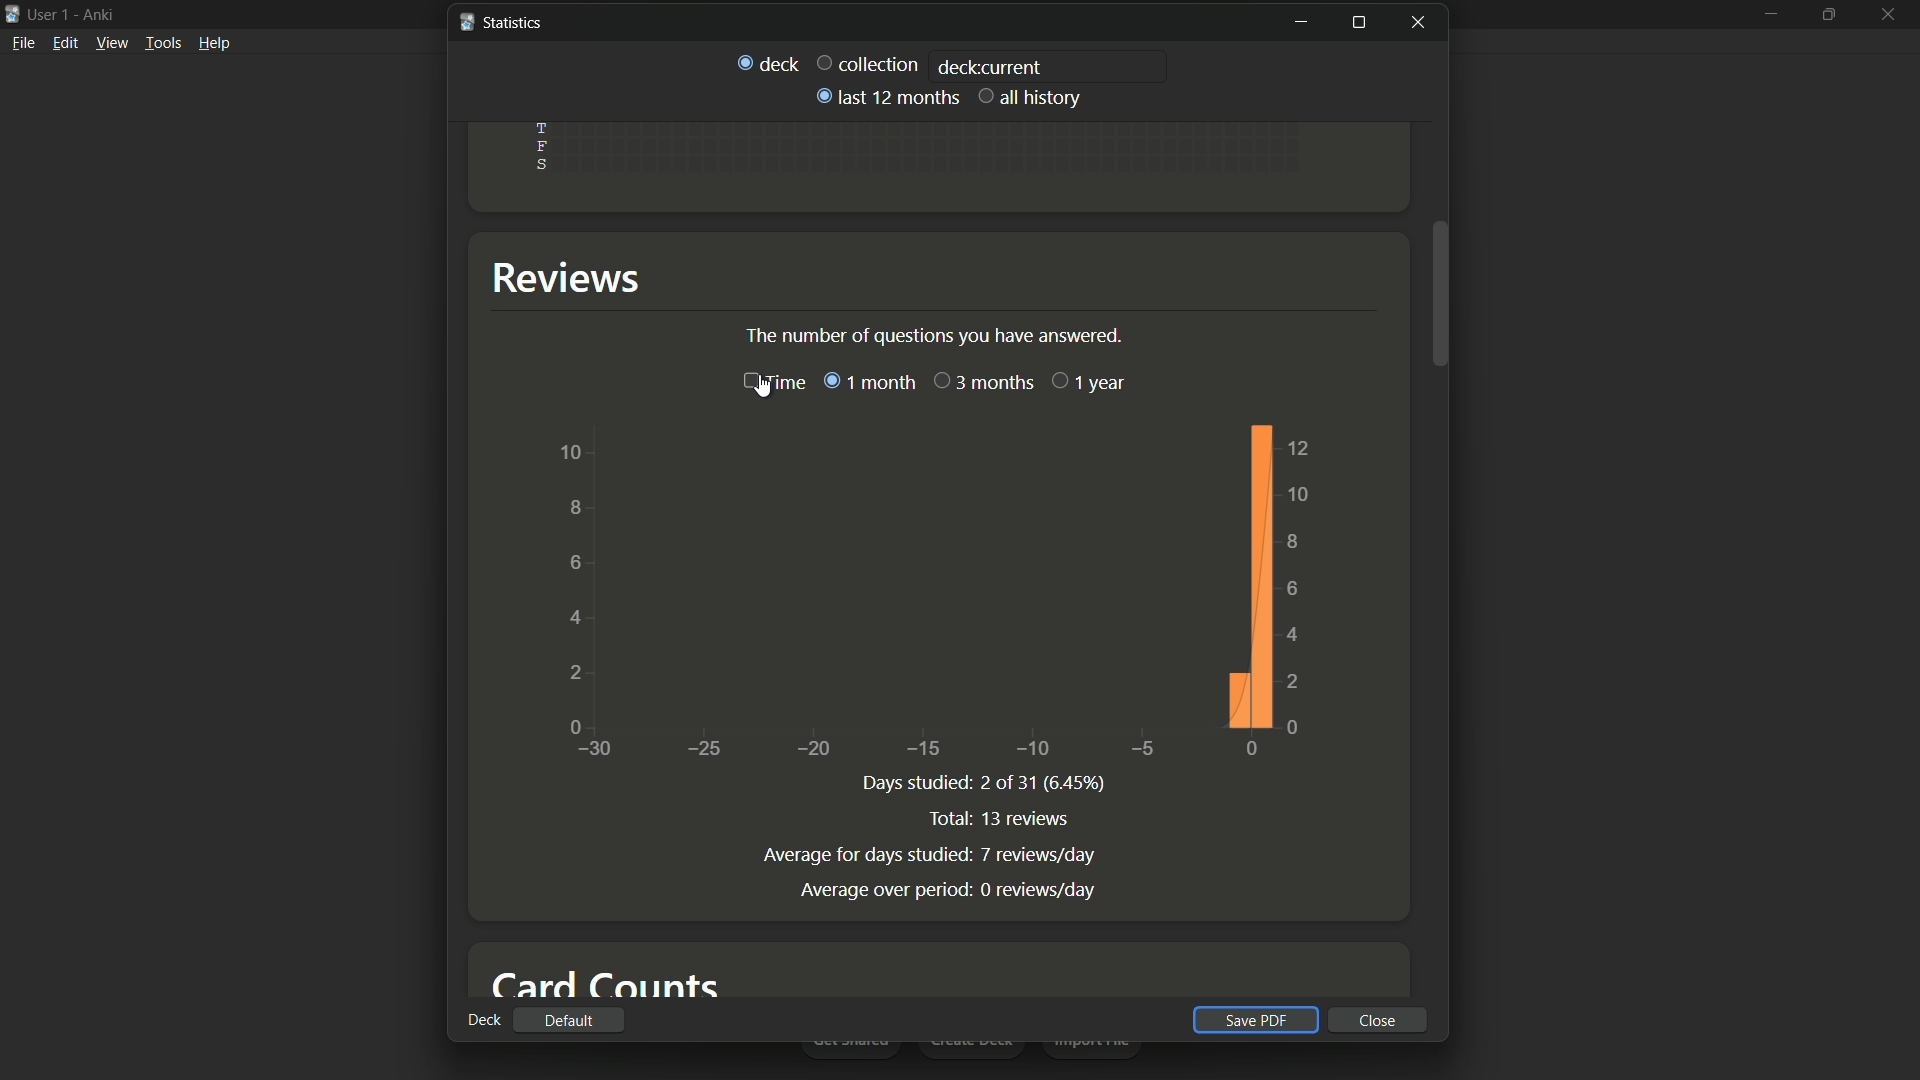  Describe the element at coordinates (65, 43) in the screenshot. I see `edit menu` at that location.